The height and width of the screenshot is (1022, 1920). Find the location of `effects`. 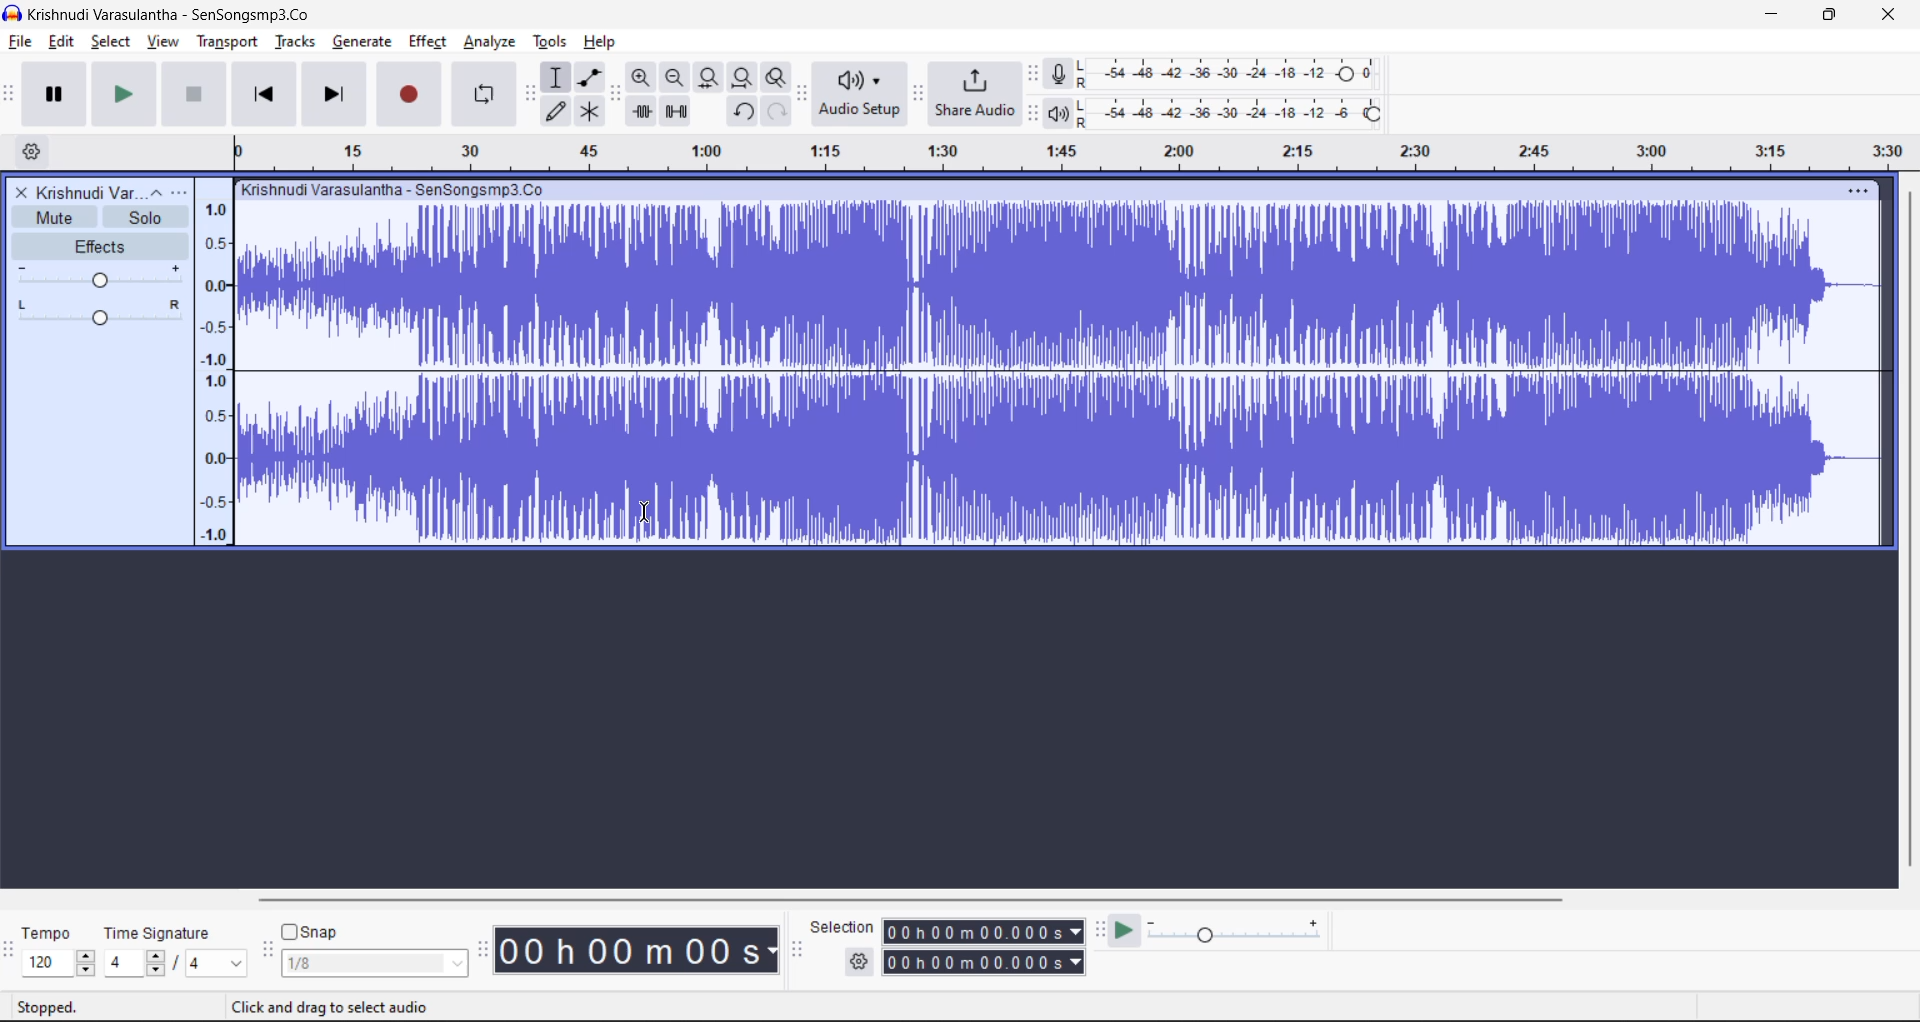

effects is located at coordinates (100, 245).